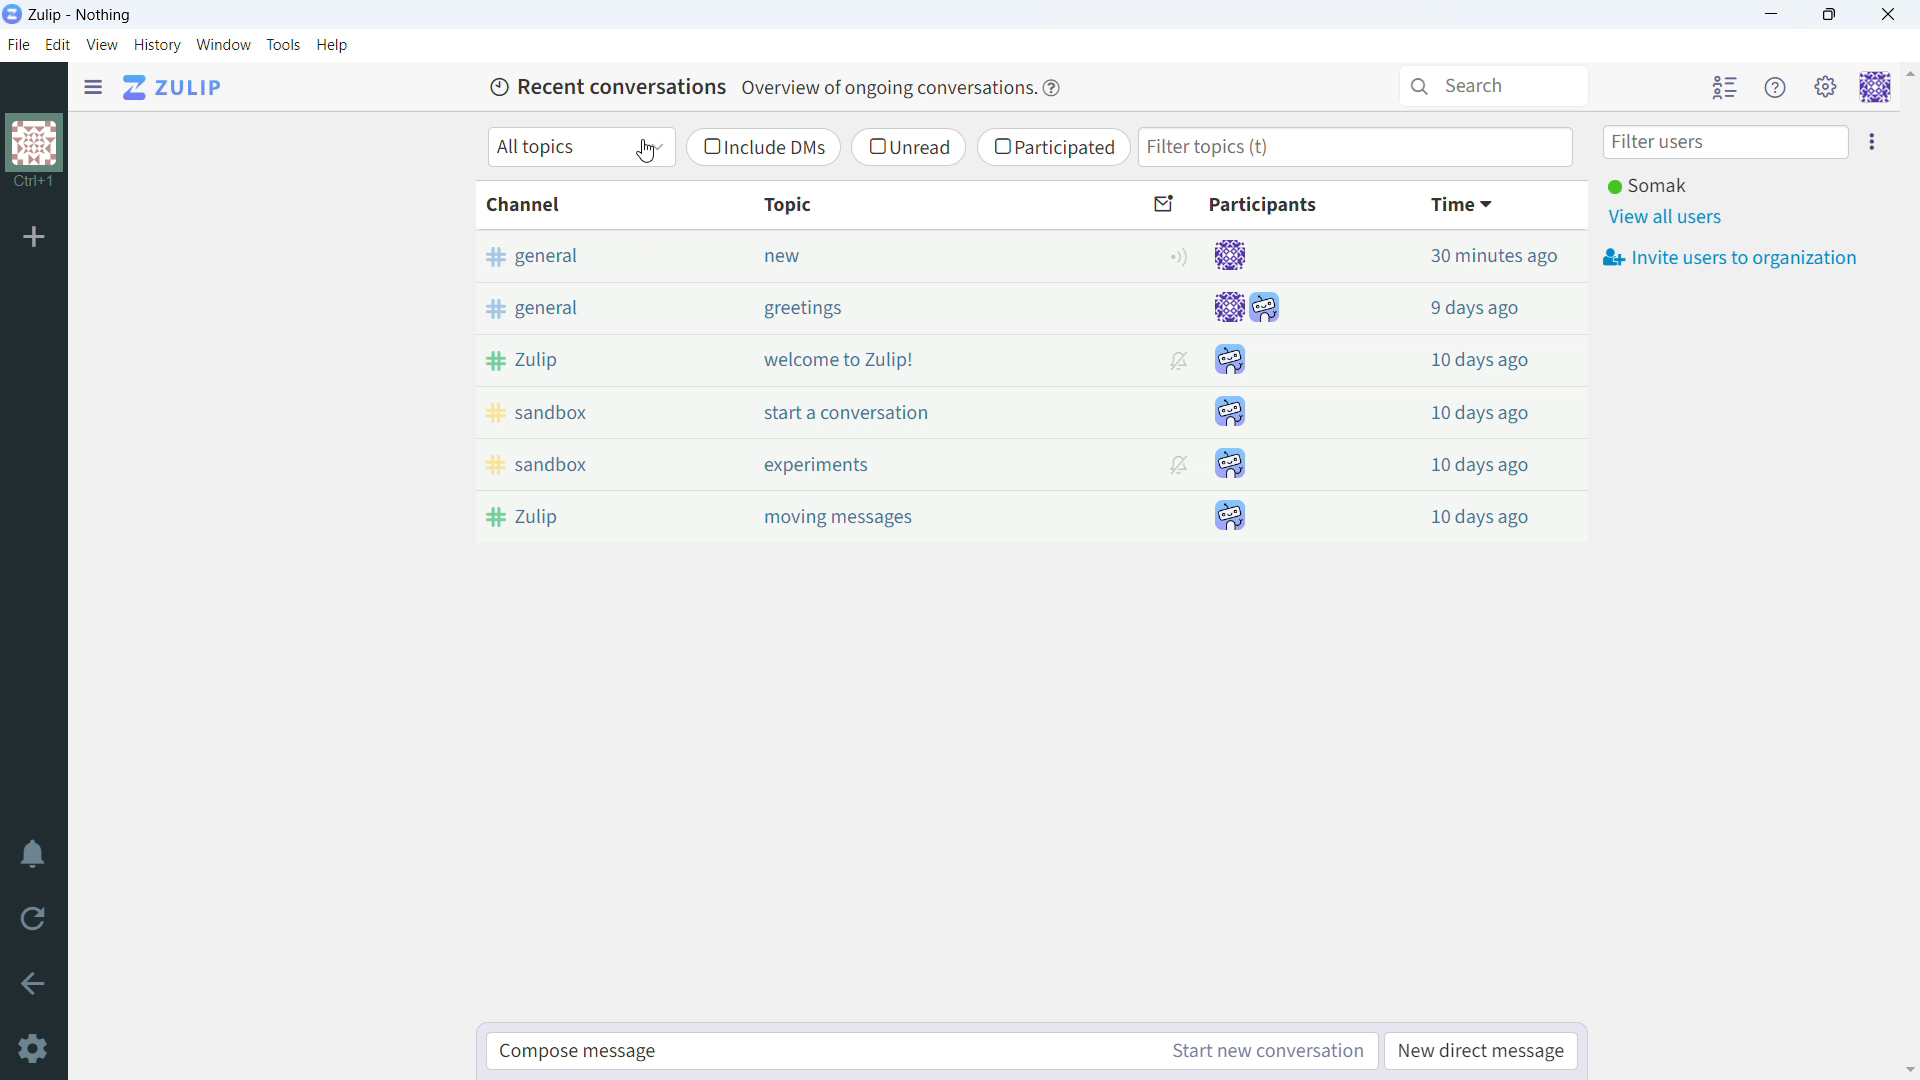  I want to click on minimize, so click(1772, 14).